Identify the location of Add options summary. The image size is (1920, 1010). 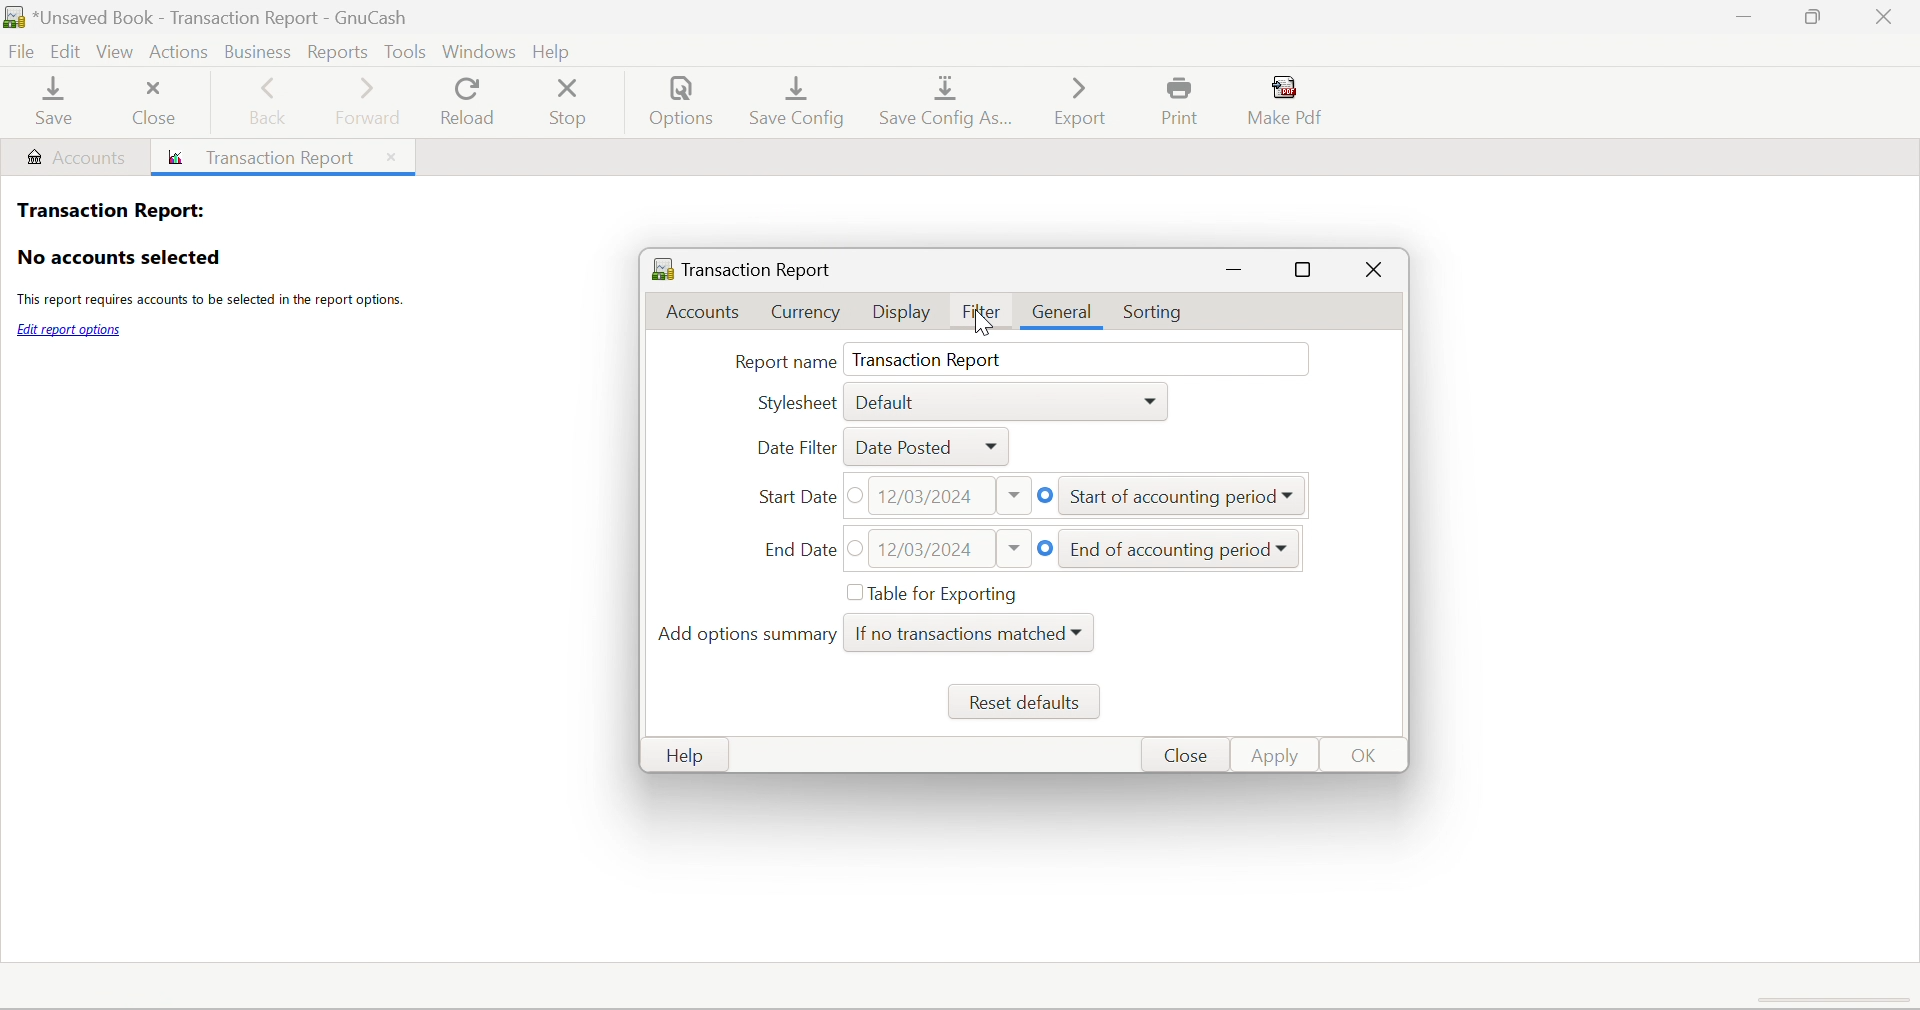
(748, 636).